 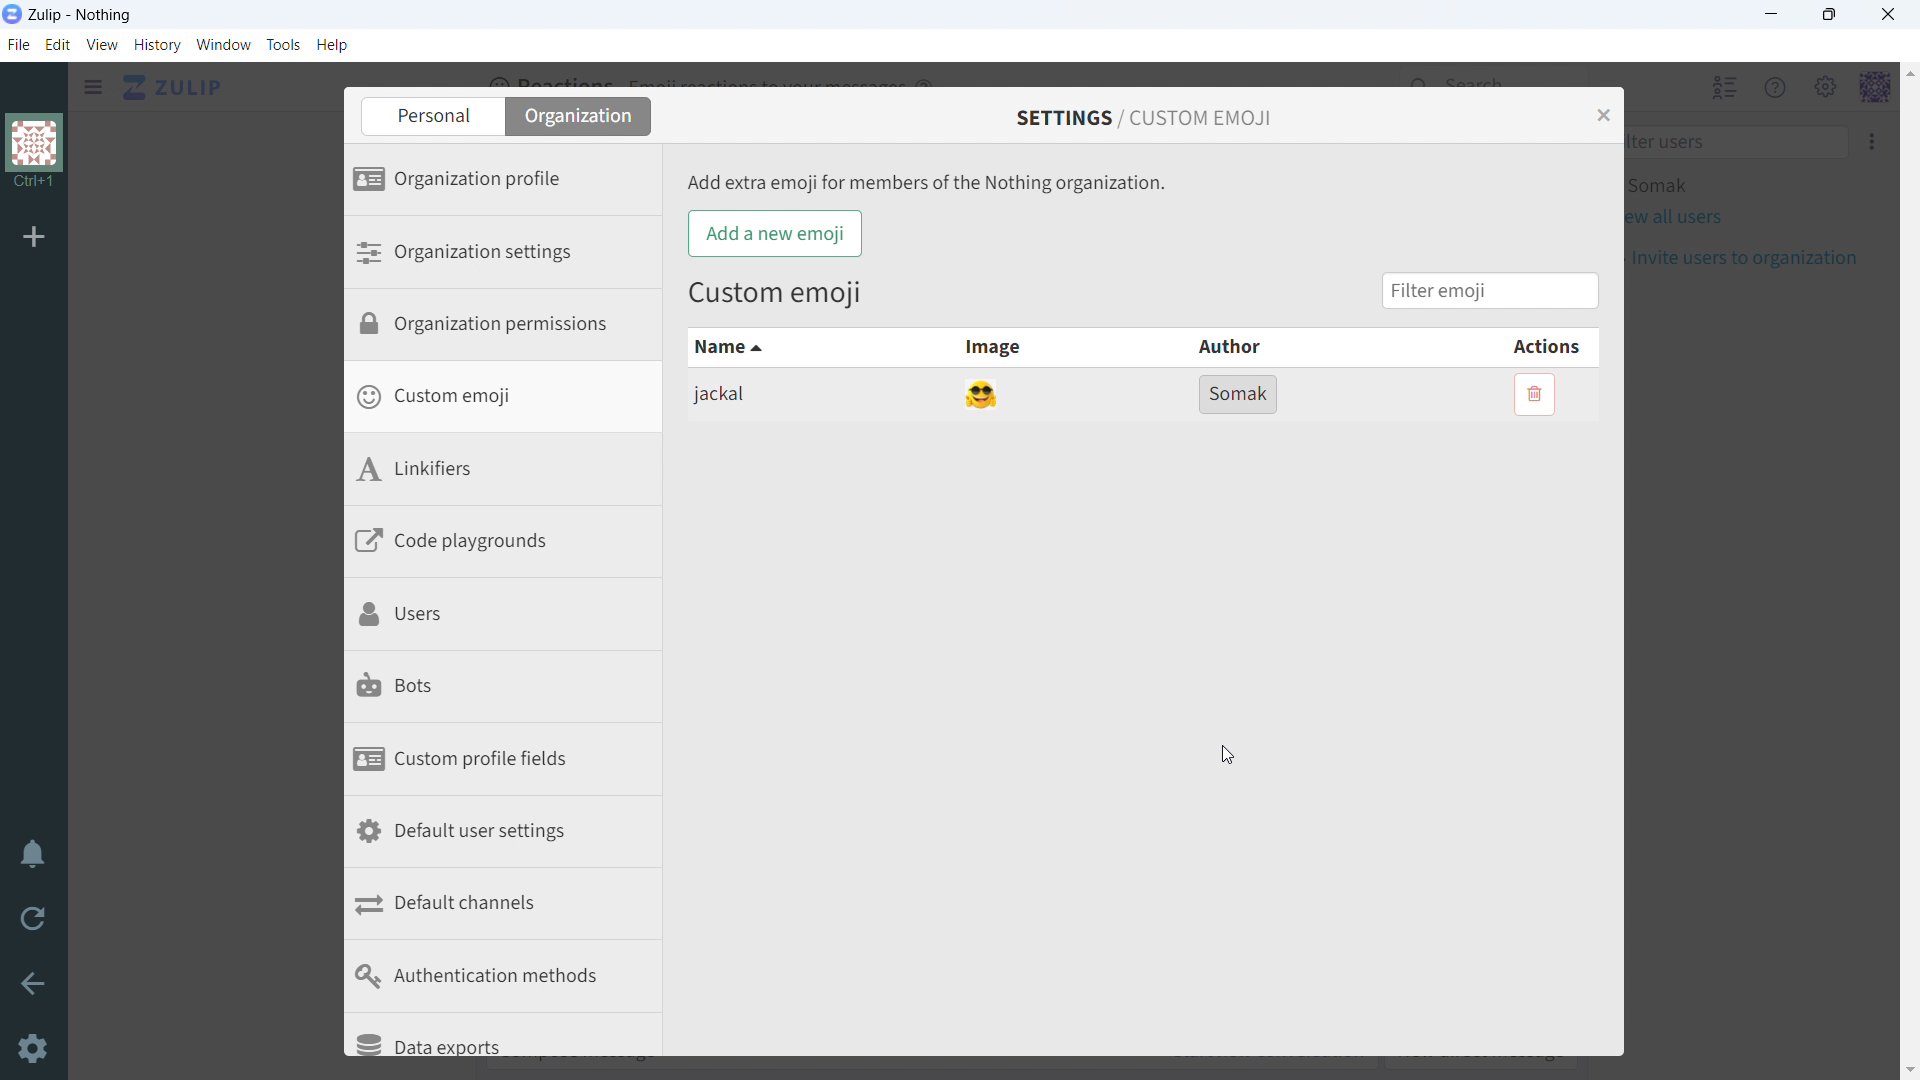 What do you see at coordinates (510, 253) in the screenshot?
I see `organization settings` at bounding box center [510, 253].